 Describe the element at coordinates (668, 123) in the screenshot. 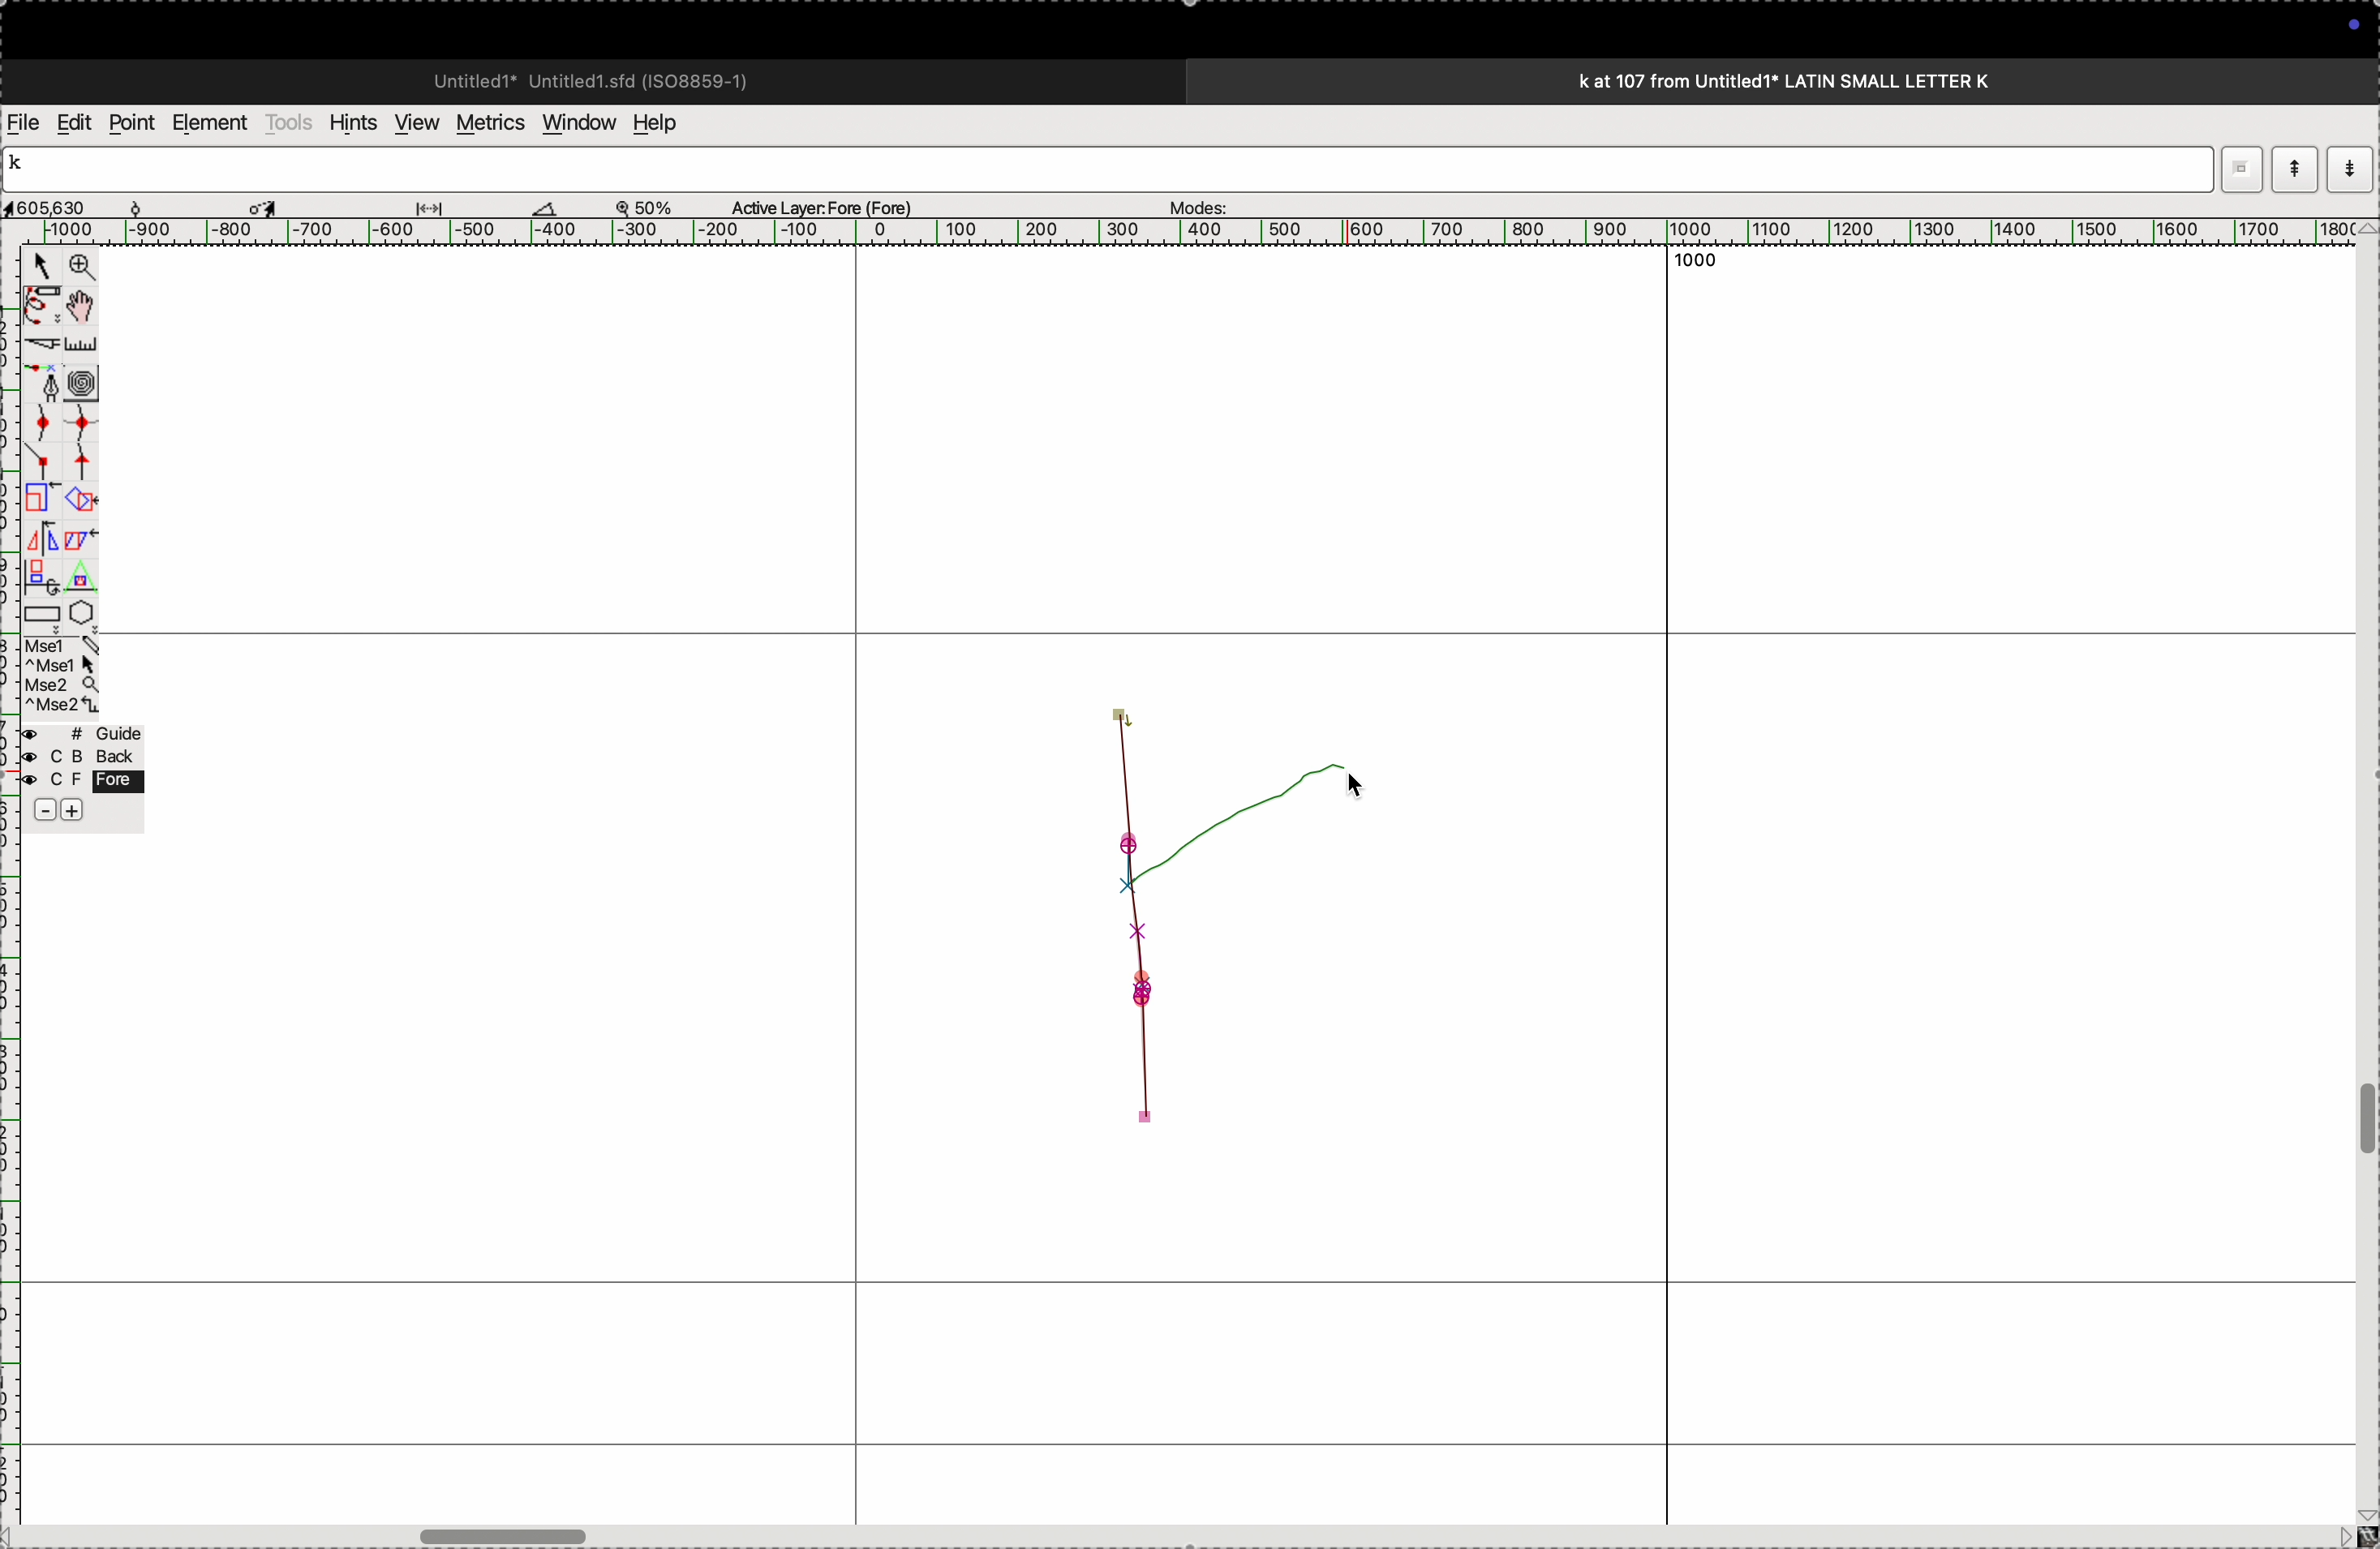

I see `help` at that location.